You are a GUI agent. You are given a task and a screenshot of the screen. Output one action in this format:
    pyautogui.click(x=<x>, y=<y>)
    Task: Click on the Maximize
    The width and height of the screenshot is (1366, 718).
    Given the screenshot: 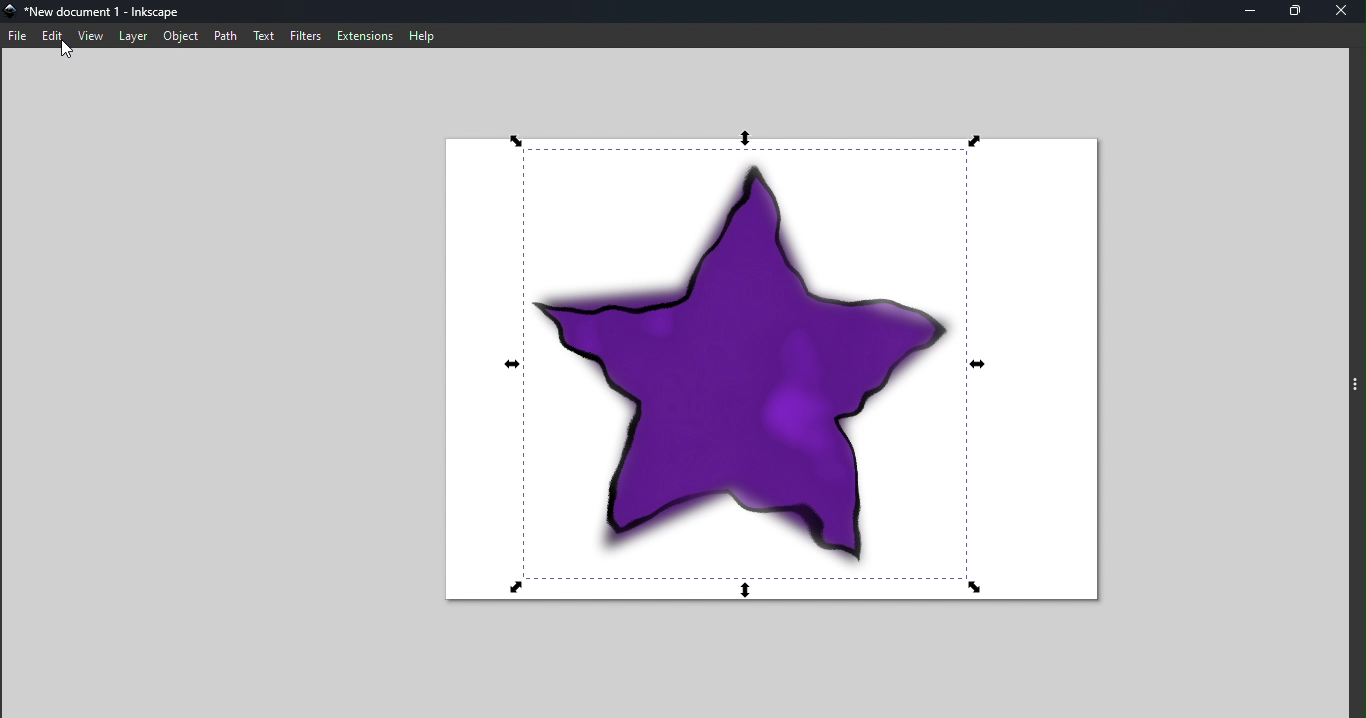 What is the action you would take?
    pyautogui.click(x=1294, y=12)
    